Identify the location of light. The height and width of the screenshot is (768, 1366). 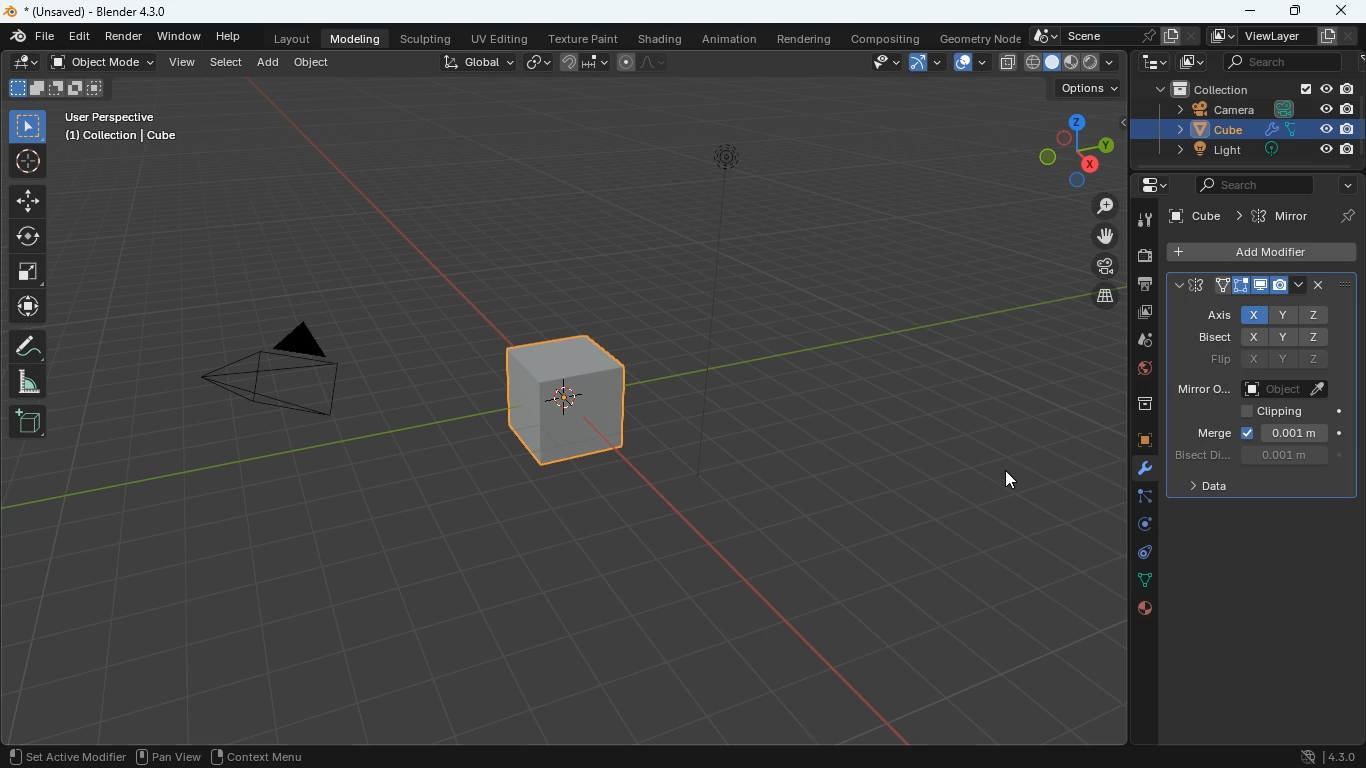
(722, 312).